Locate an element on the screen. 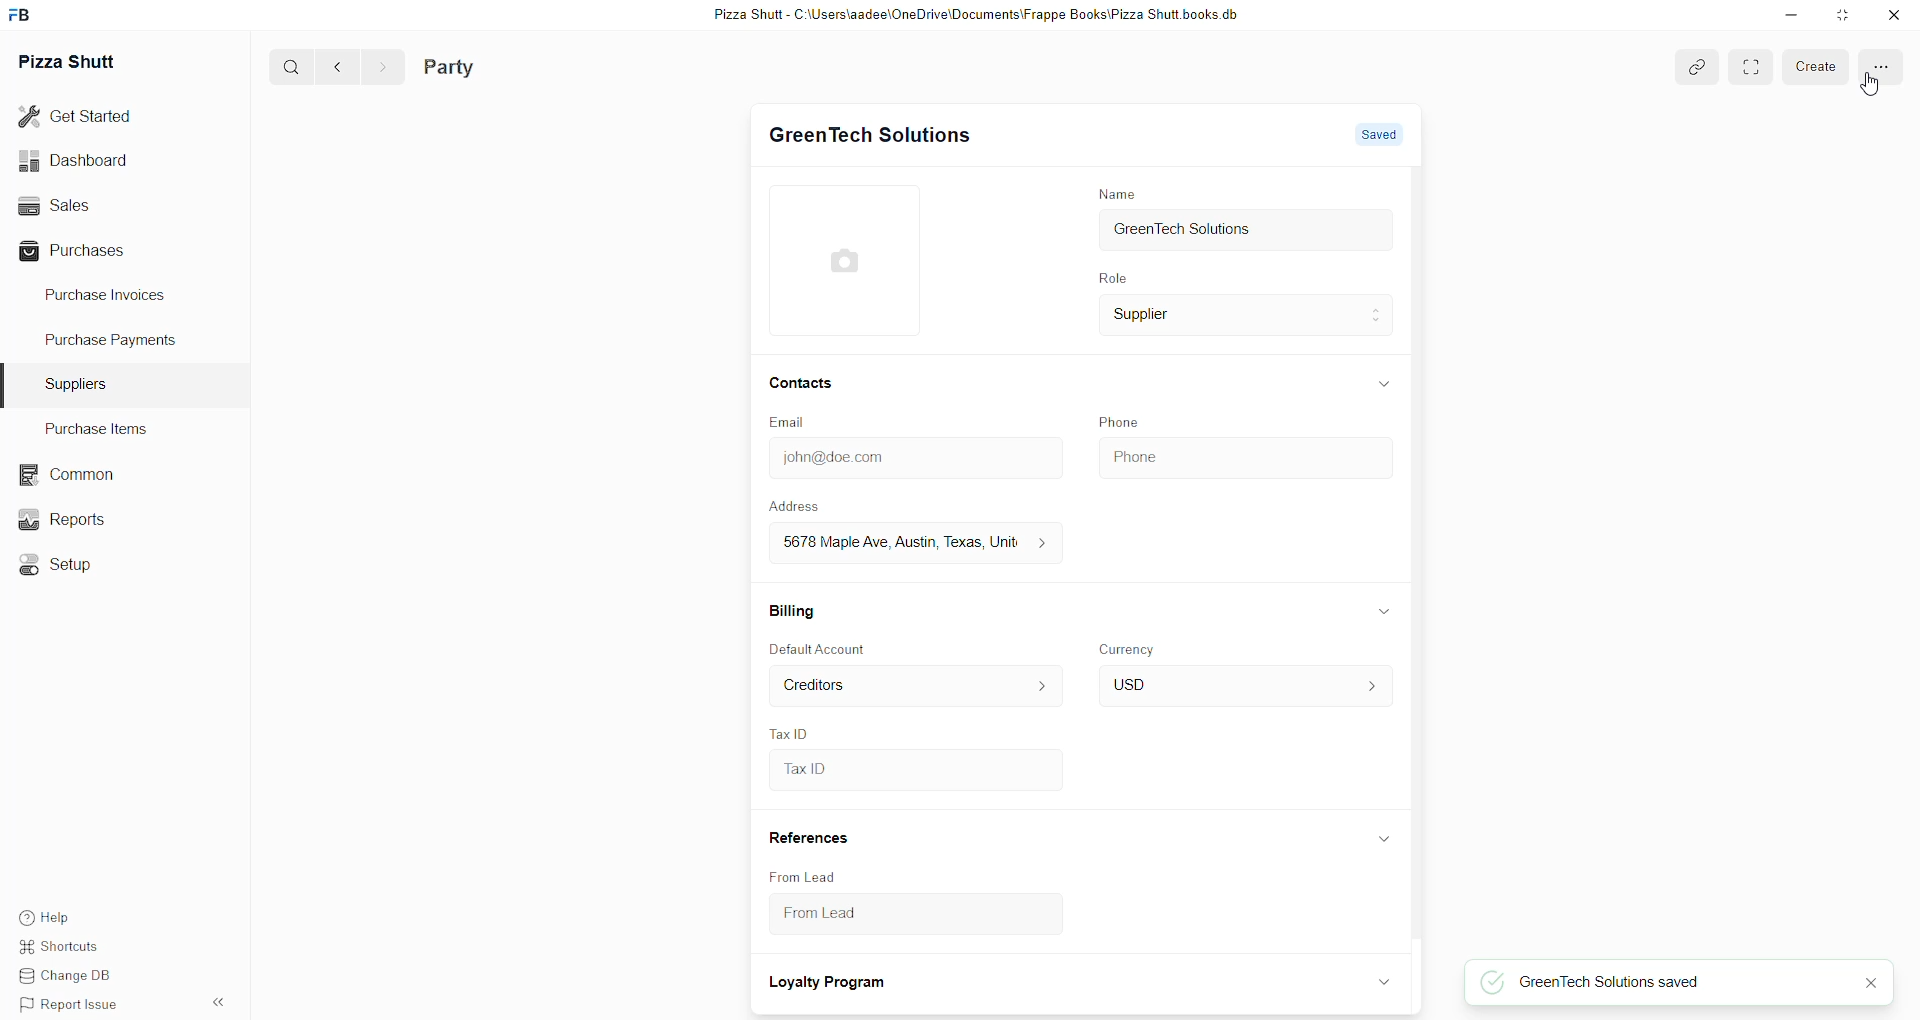  placeholder for image is located at coordinates (851, 260).